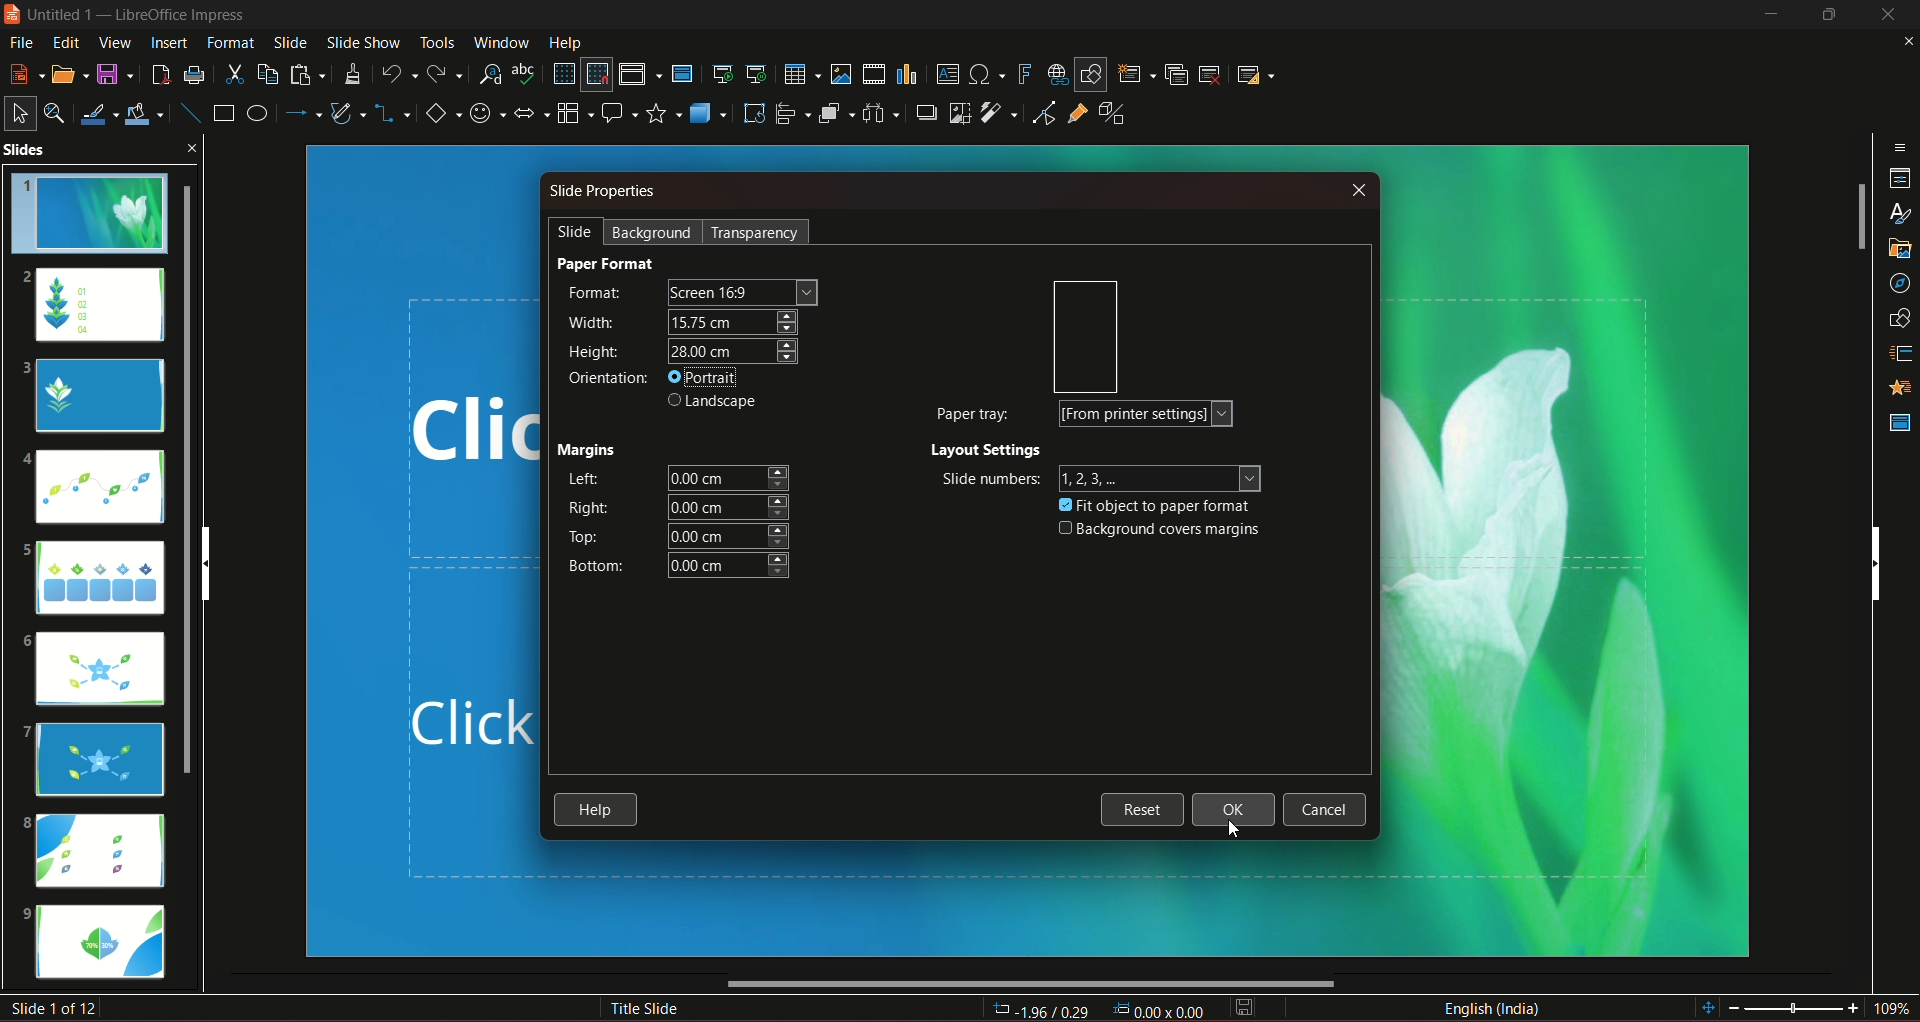 This screenshot has width=1920, height=1022. What do you see at coordinates (1895, 389) in the screenshot?
I see `animation` at bounding box center [1895, 389].